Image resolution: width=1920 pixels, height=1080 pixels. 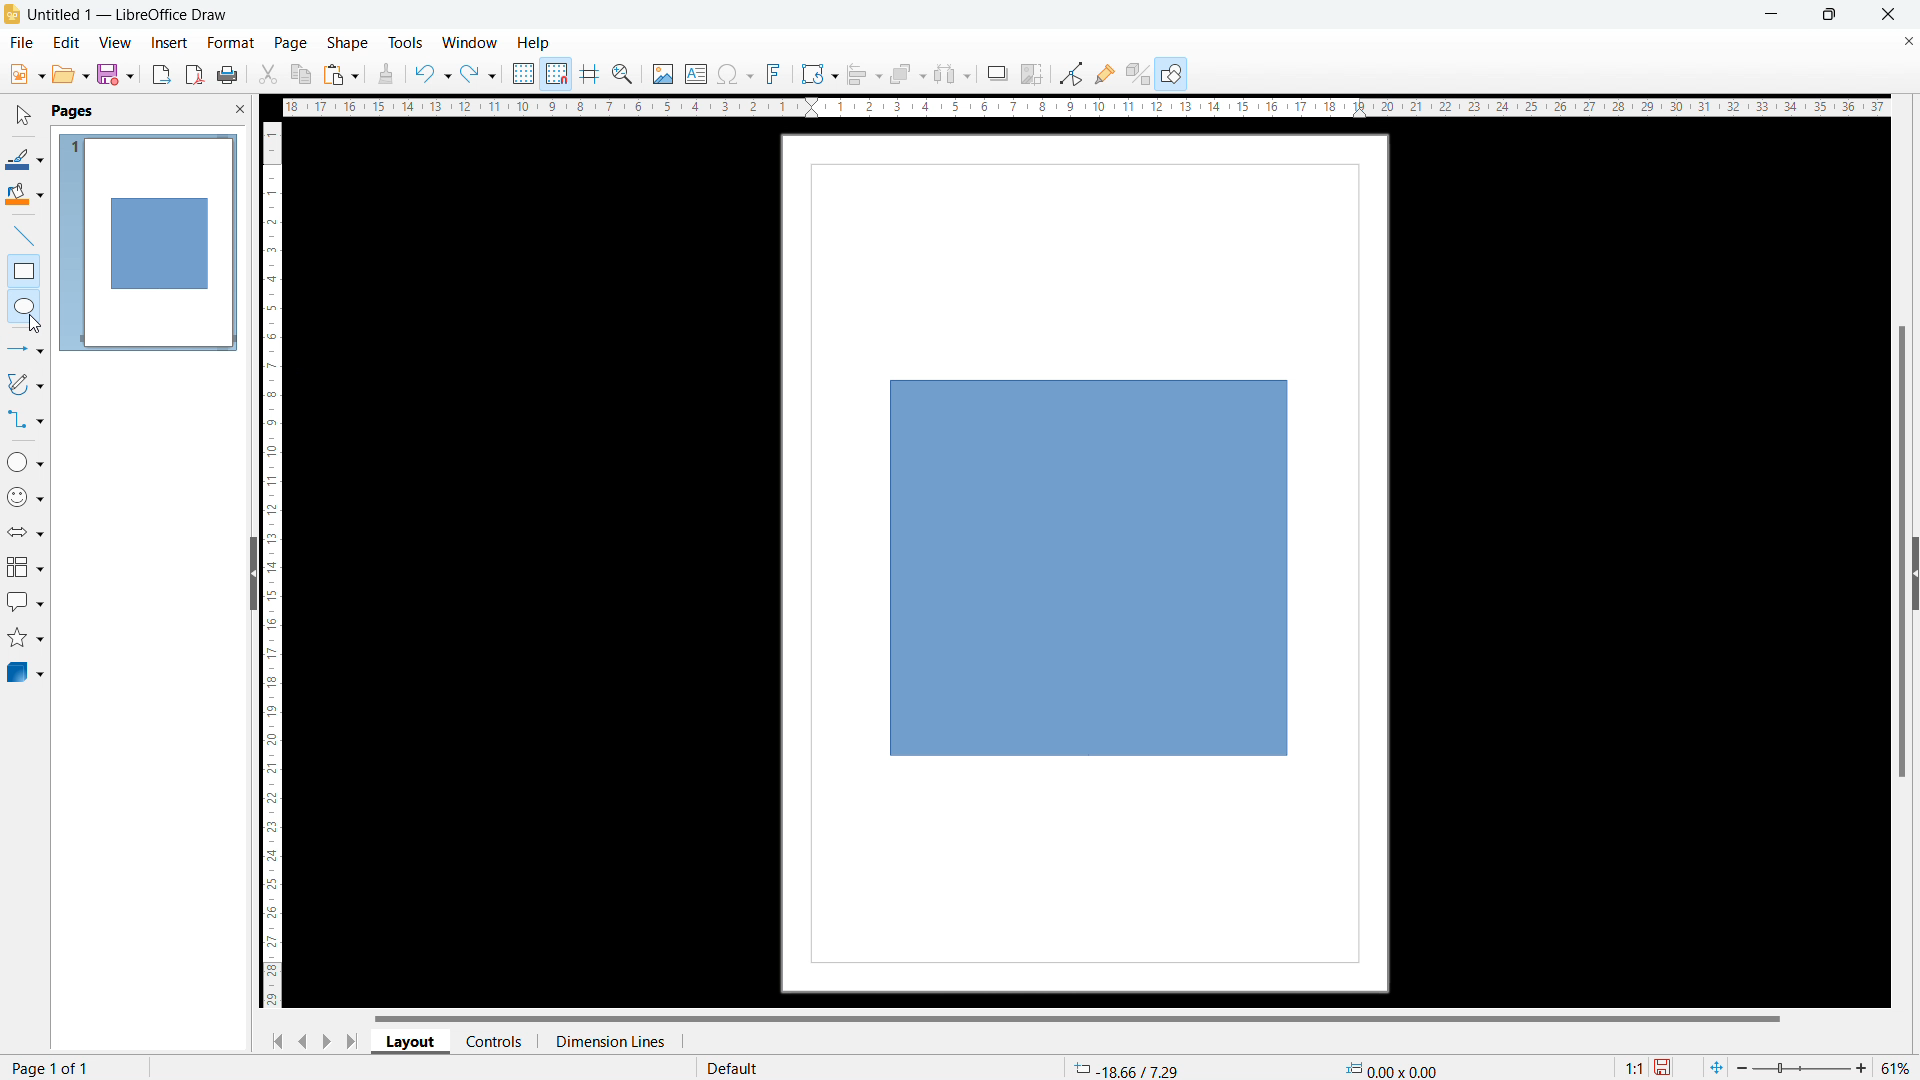 What do you see at coordinates (1769, 13) in the screenshot?
I see `minimize` at bounding box center [1769, 13].